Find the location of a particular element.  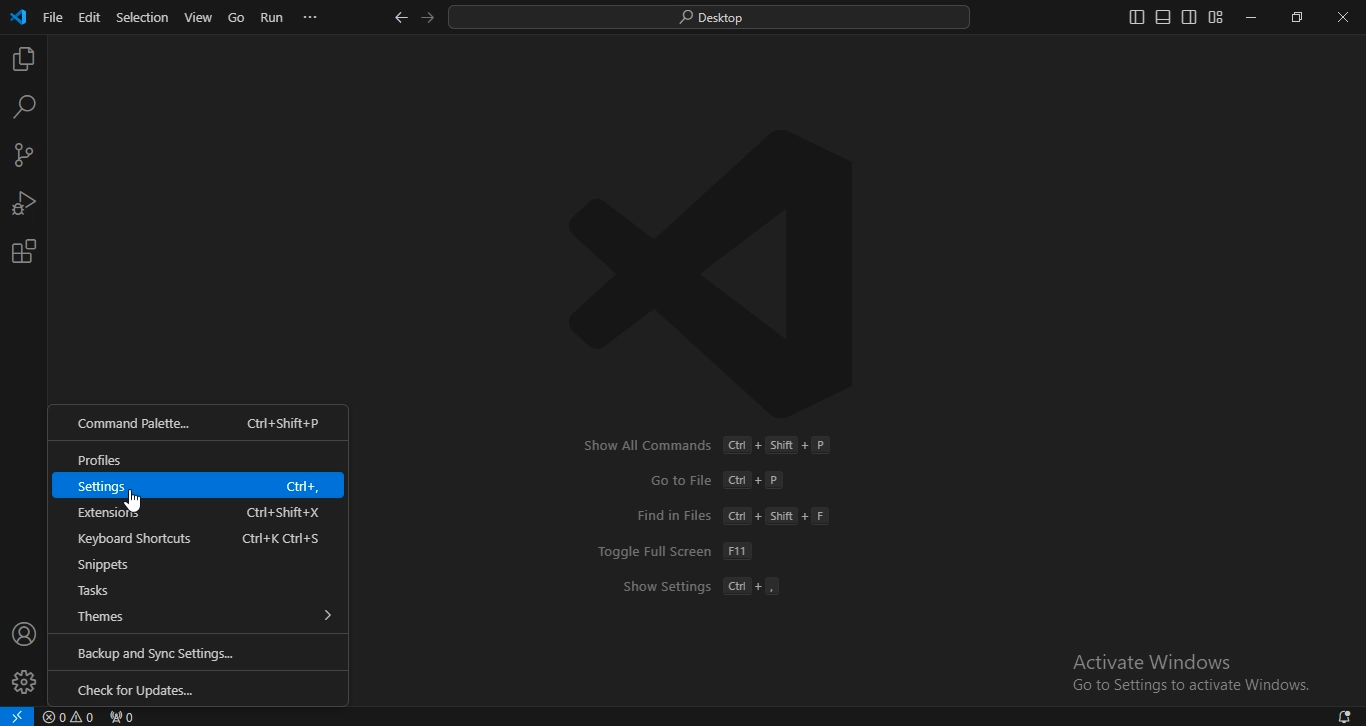

text is located at coordinates (702, 588).